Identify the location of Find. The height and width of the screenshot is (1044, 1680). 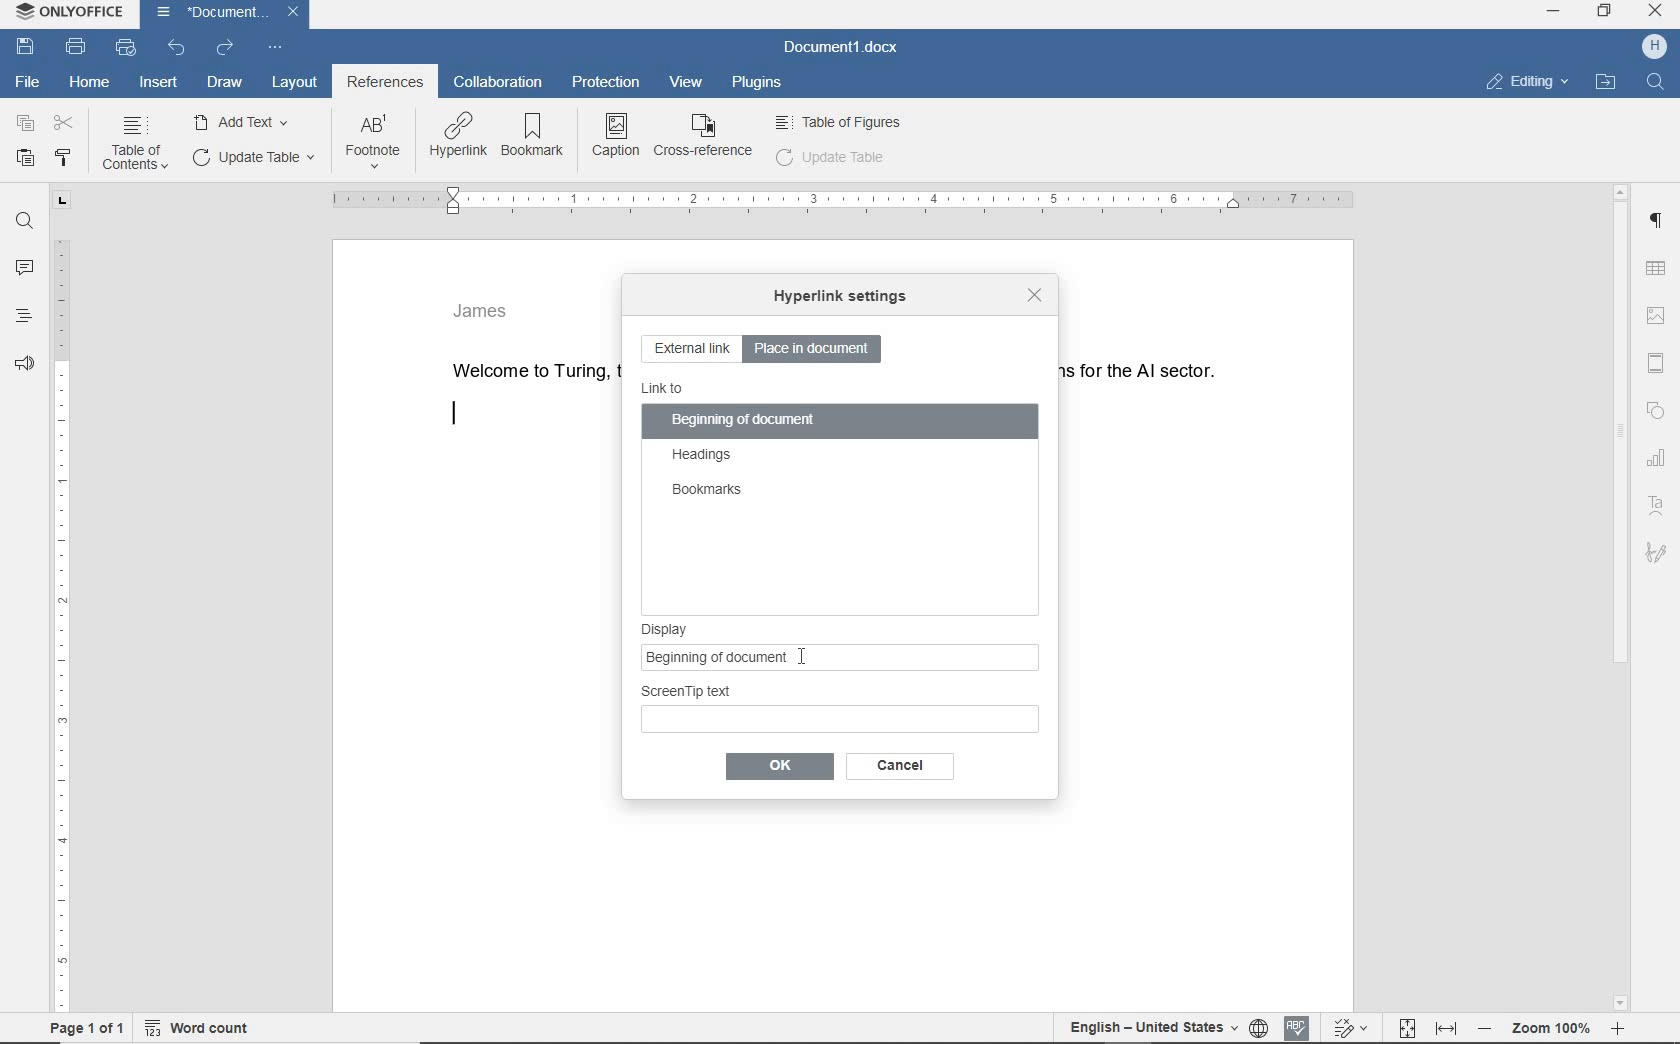
(1659, 81).